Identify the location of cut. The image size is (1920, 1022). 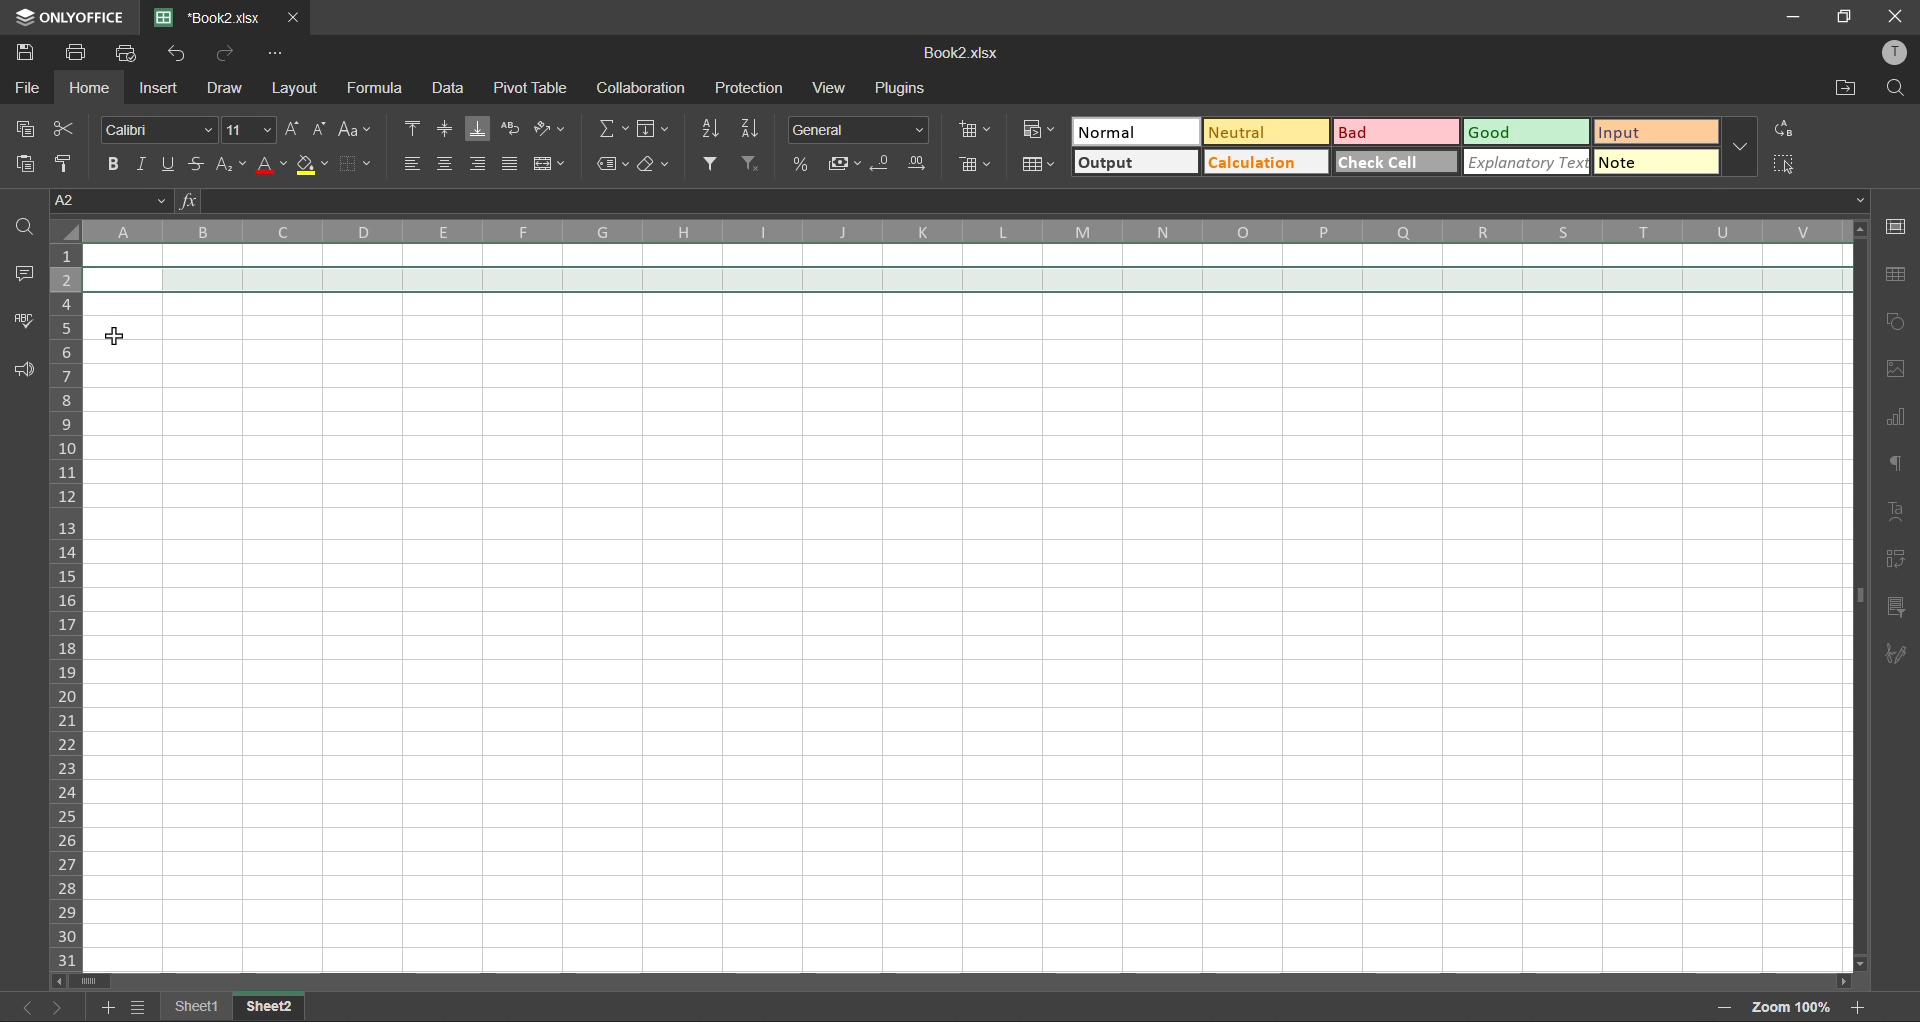
(66, 131).